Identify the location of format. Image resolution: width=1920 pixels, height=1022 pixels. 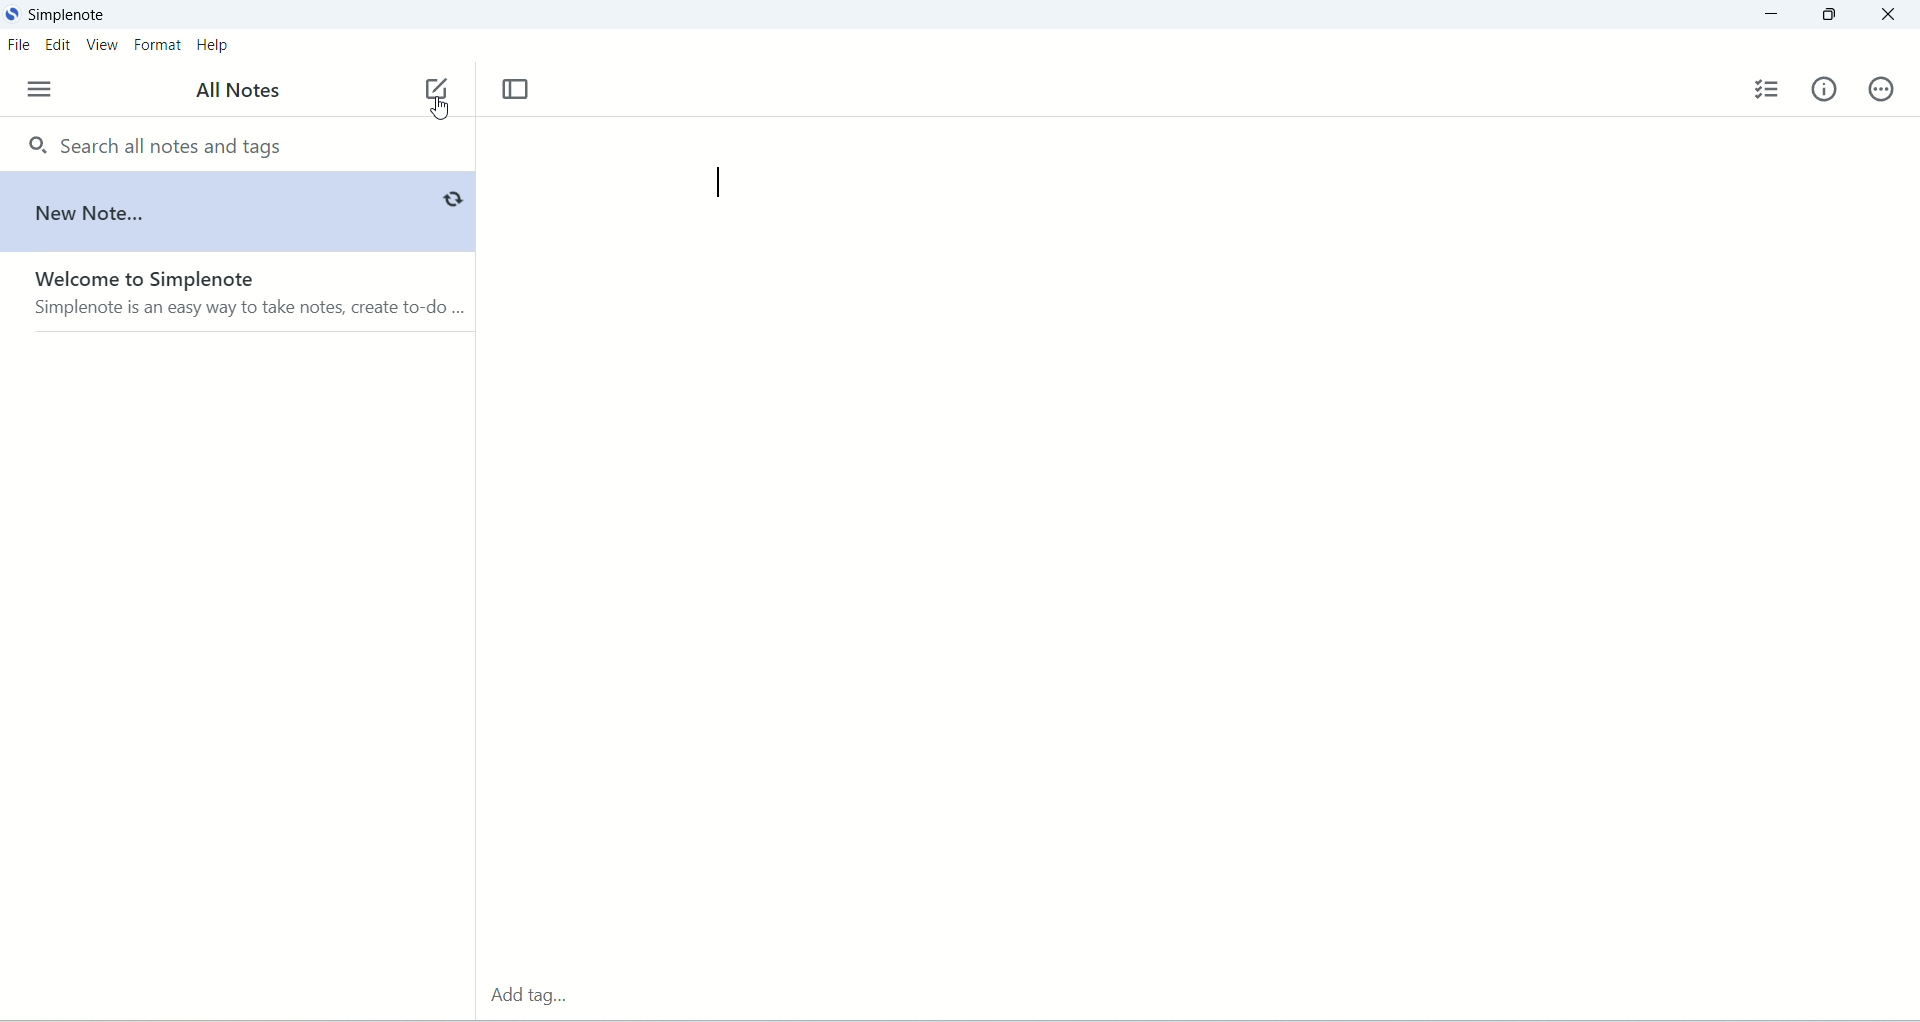
(155, 45).